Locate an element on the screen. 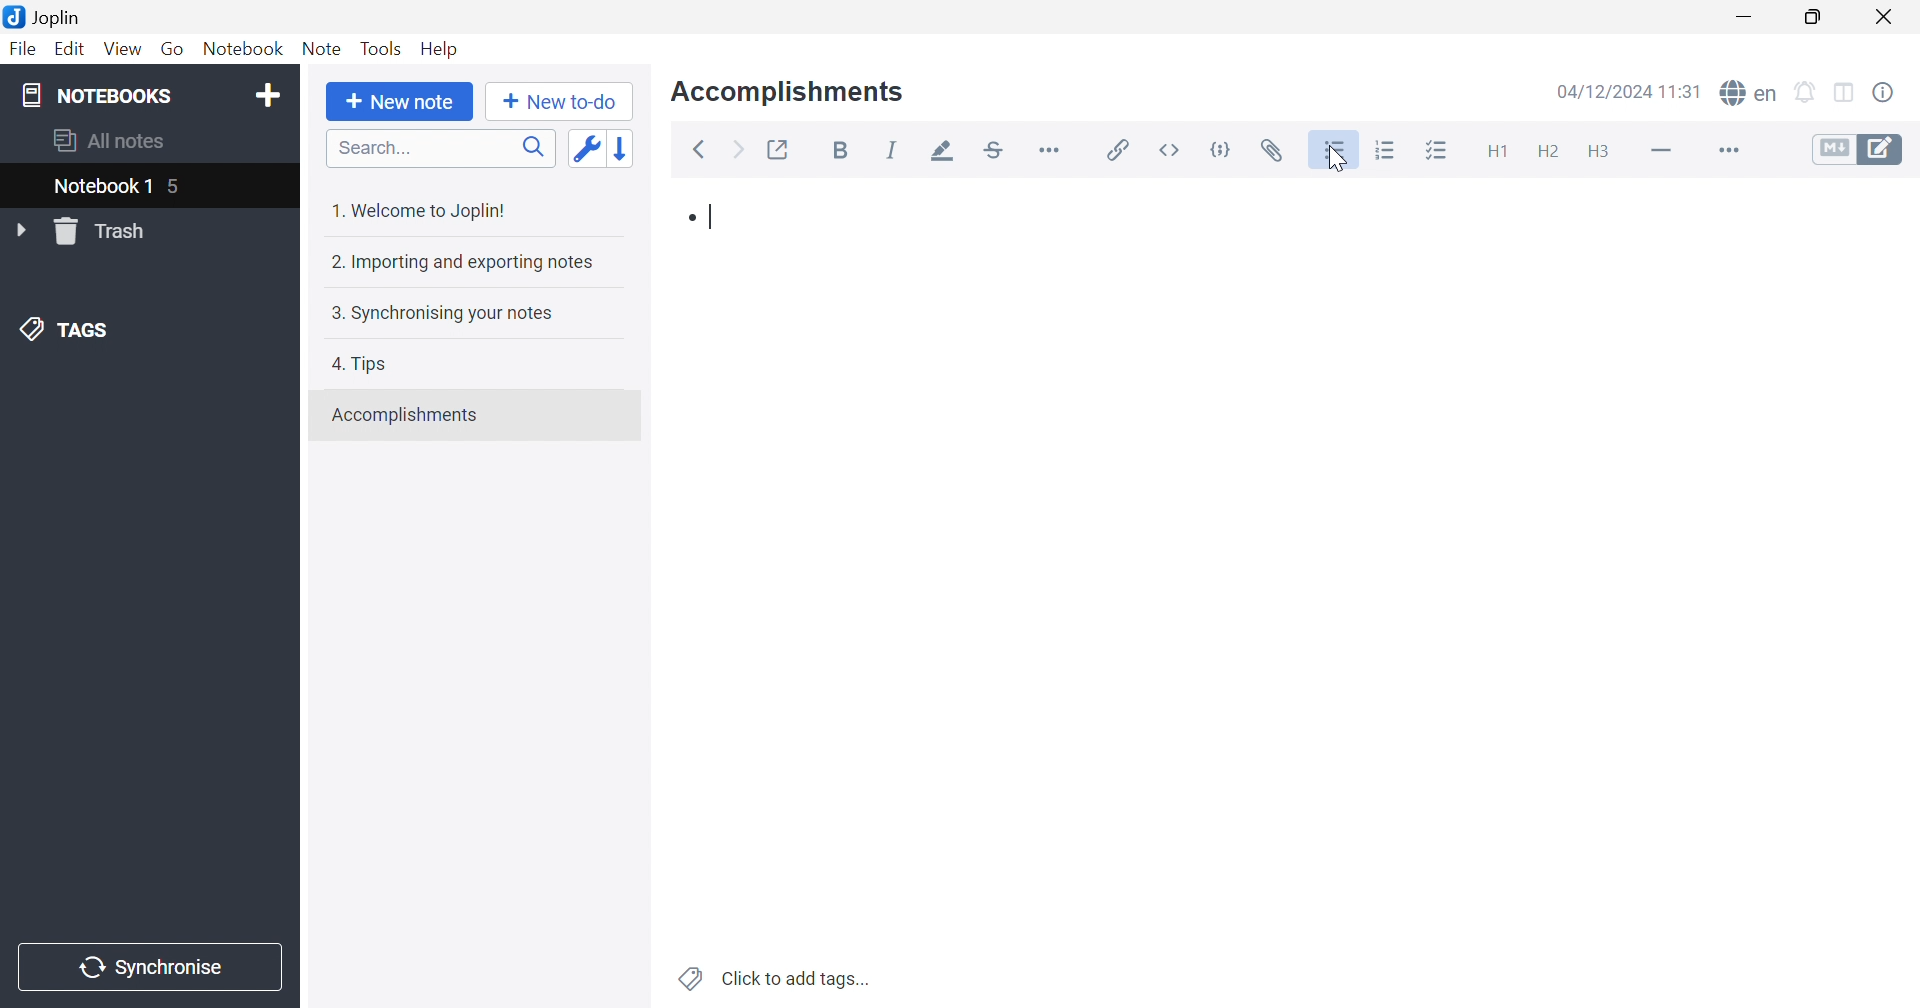  Drop Down is located at coordinates (21, 229).